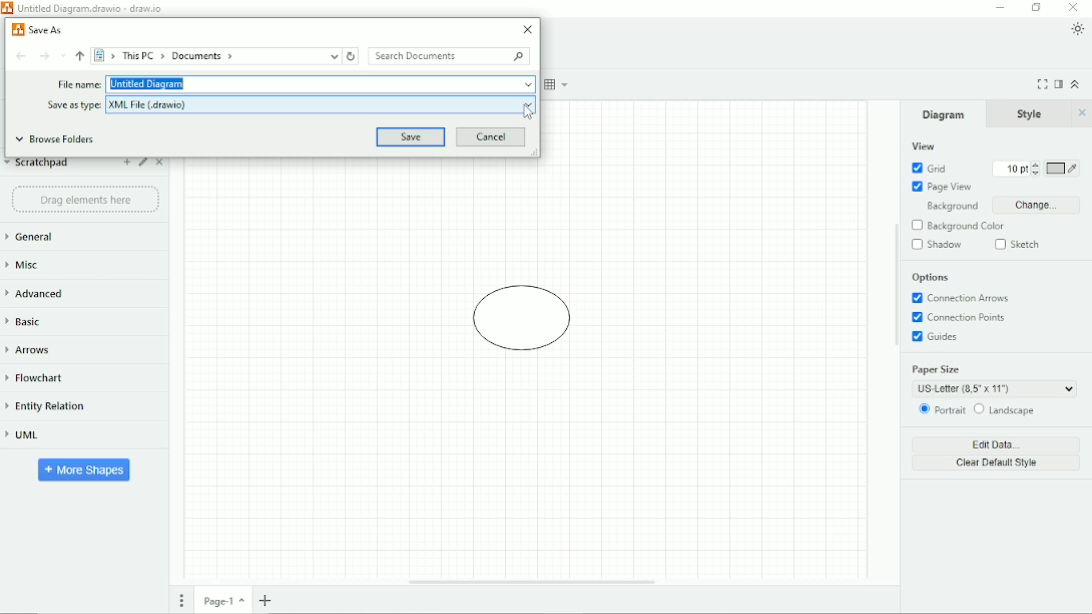 This screenshot has height=614, width=1092. I want to click on Vertical Scroll Bar, so click(895, 343).